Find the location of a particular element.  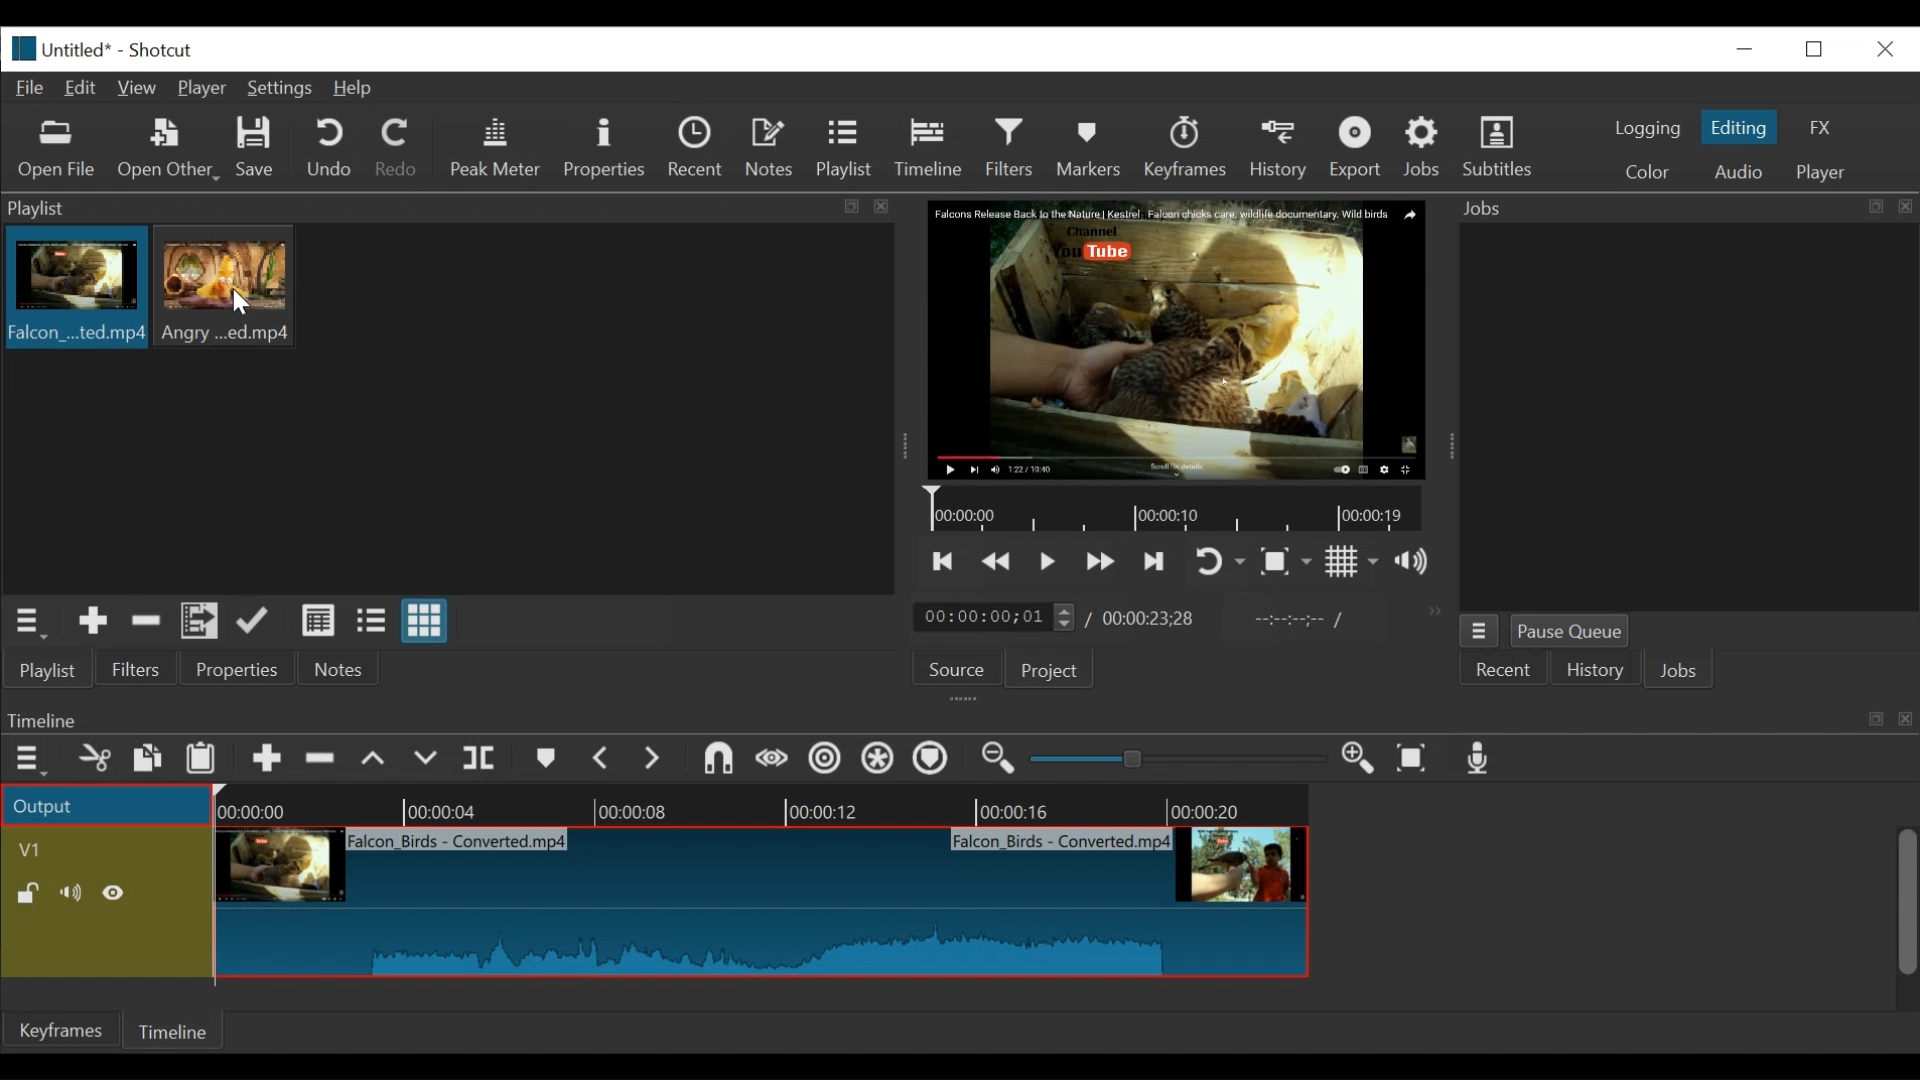

overwrite is located at coordinates (429, 759).